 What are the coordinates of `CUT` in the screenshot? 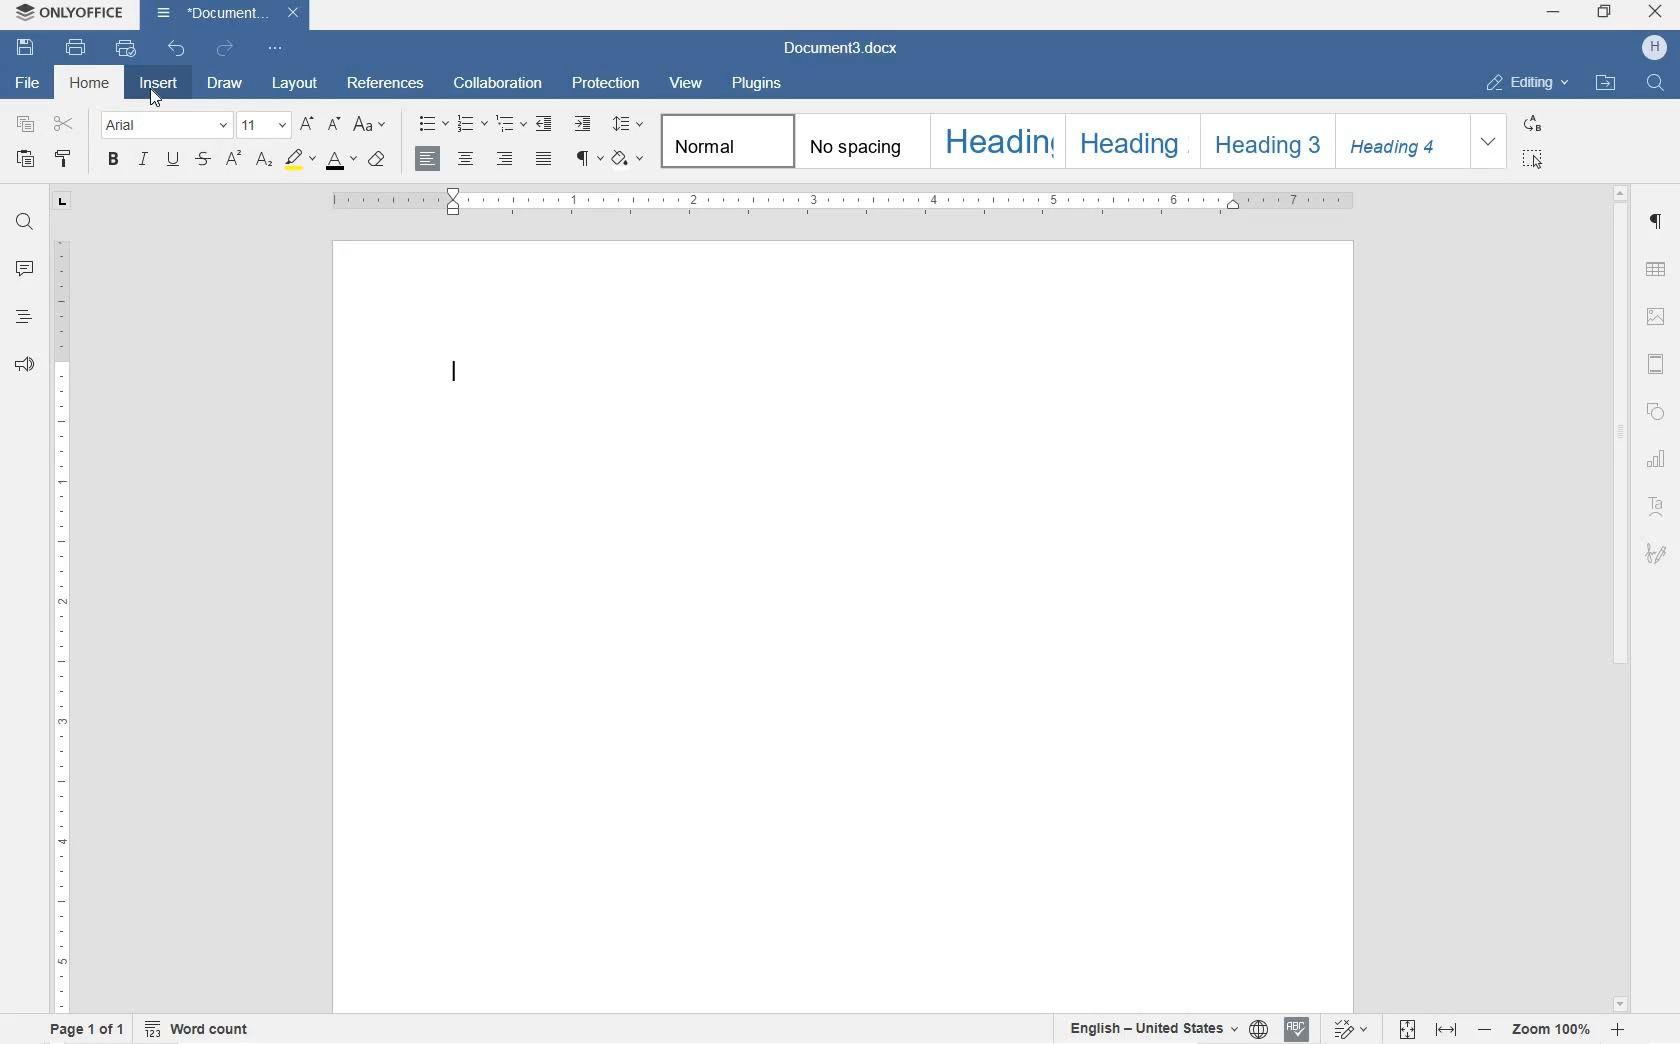 It's located at (68, 127).